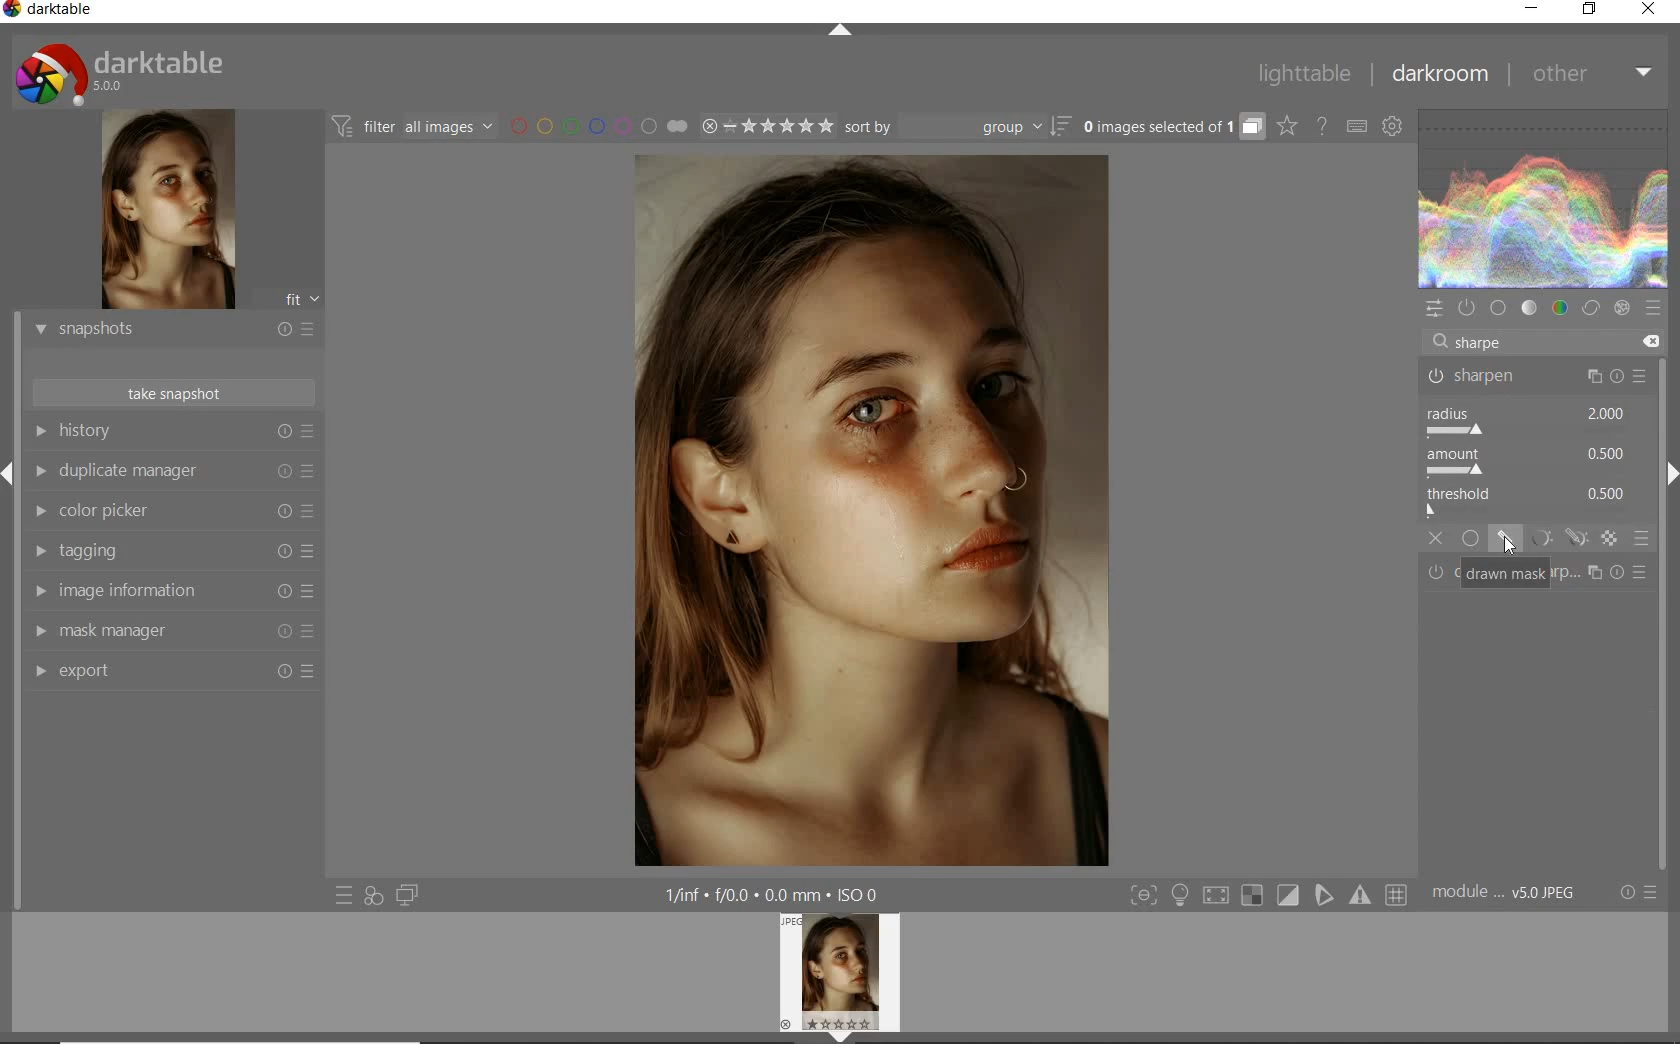 Image resolution: width=1680 pixels, height=1044 pixels. I want to click on tone, so click(1530, 308).